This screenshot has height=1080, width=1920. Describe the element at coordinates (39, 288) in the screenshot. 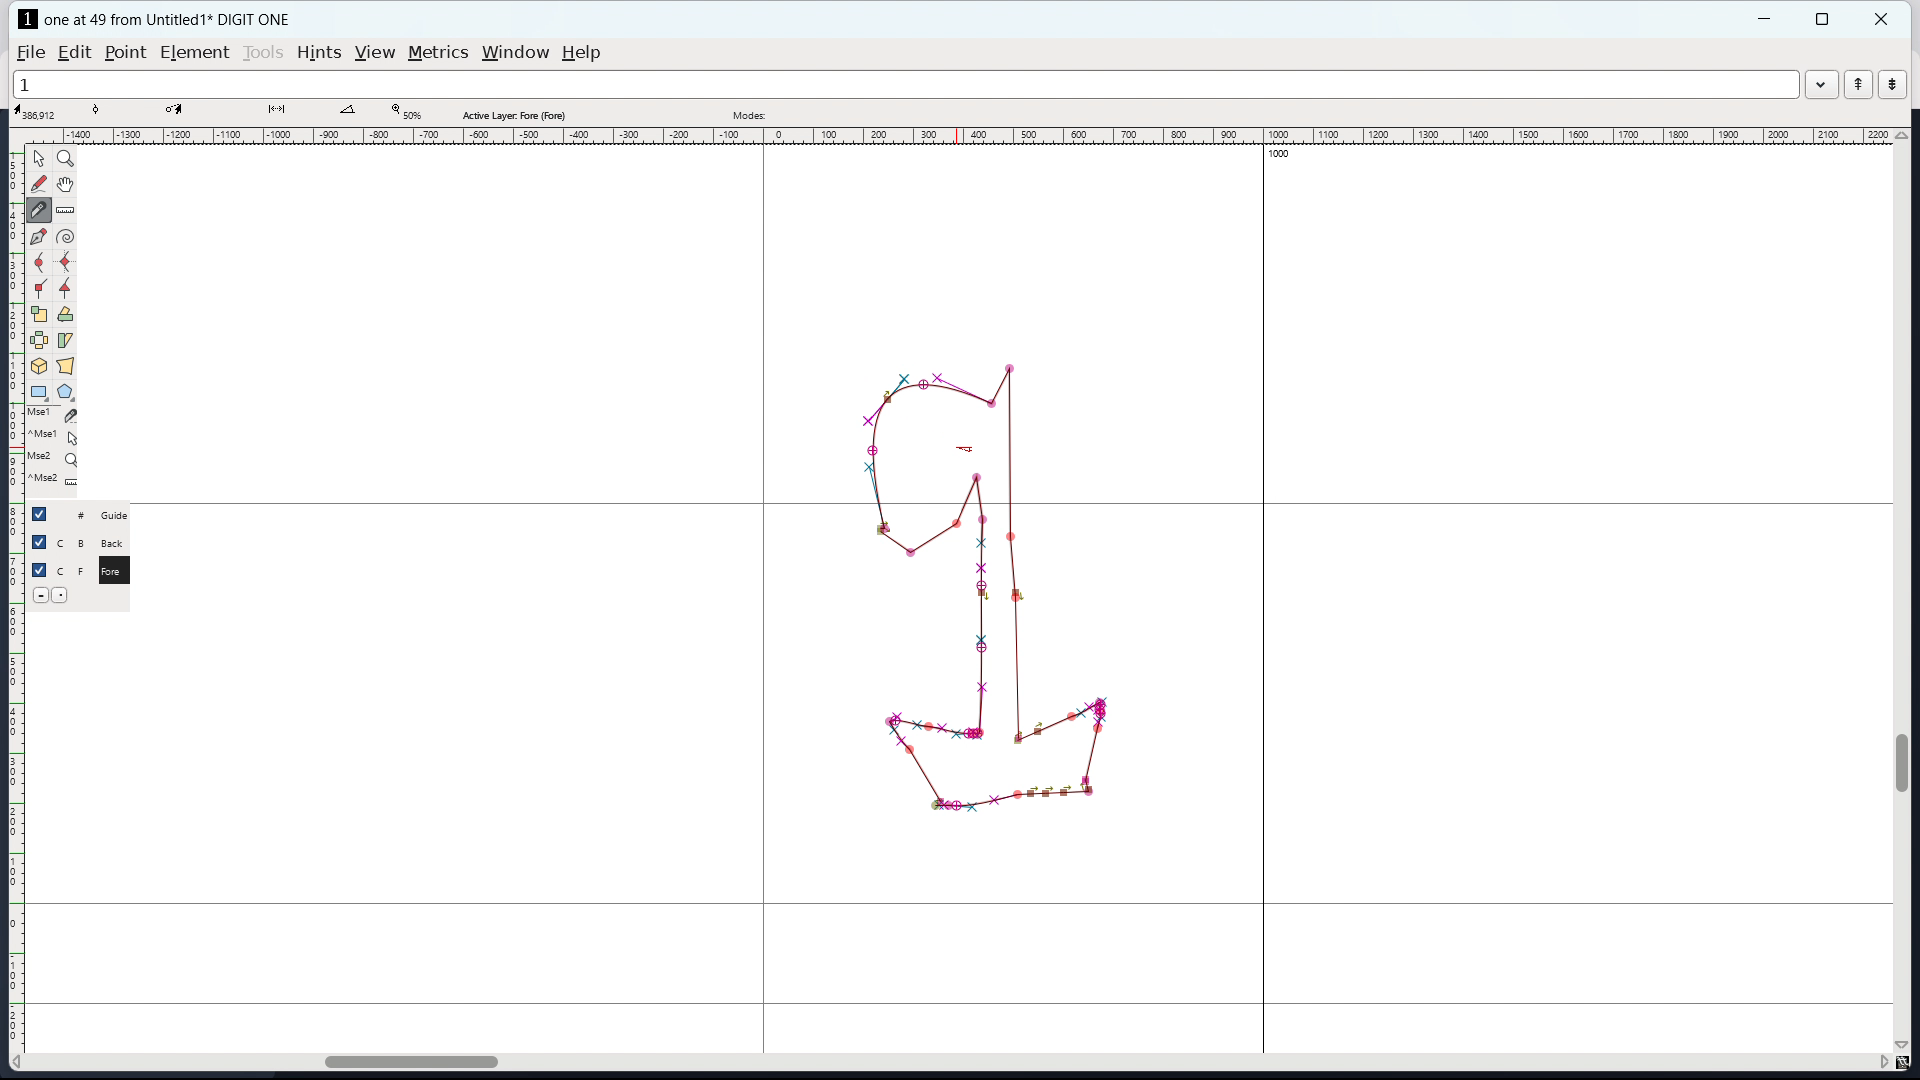

I see `add a corner point` at that location.